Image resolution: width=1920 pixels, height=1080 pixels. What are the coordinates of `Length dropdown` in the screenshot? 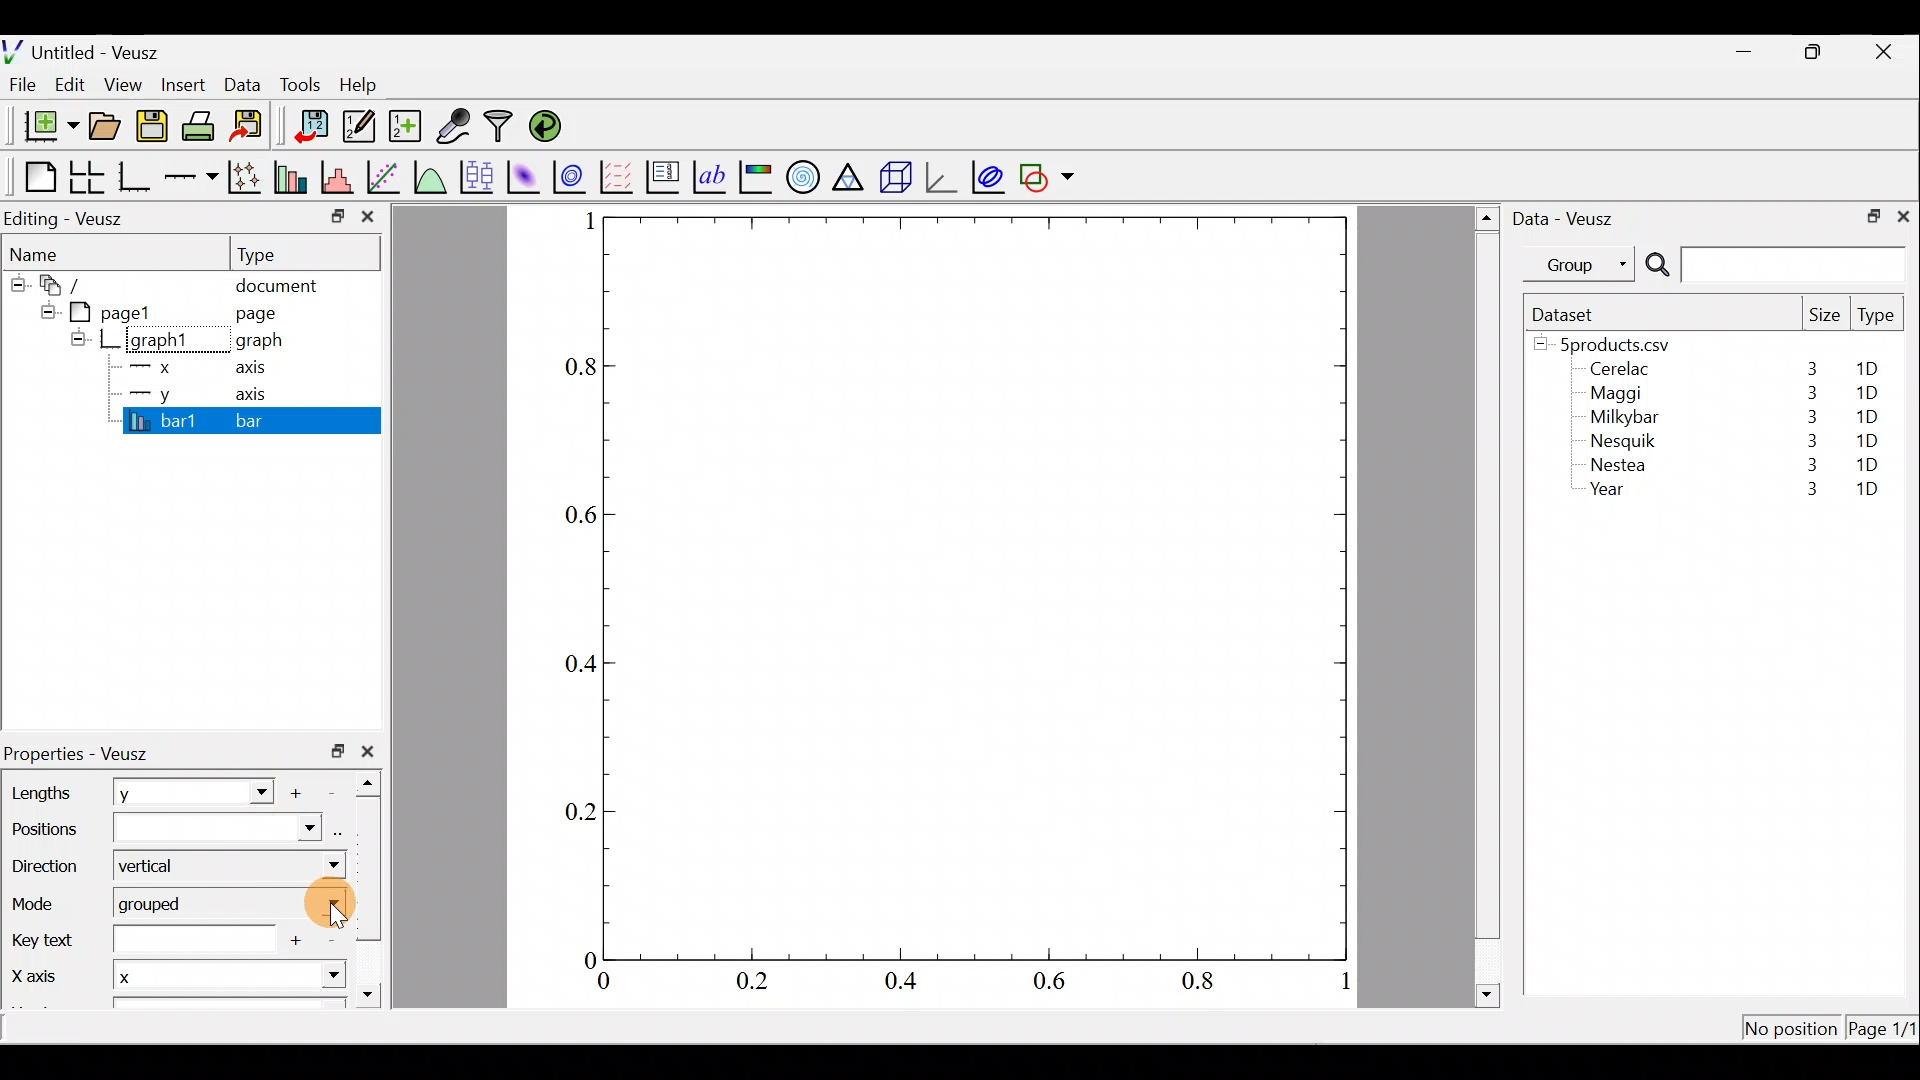 It's located at (252, 791).